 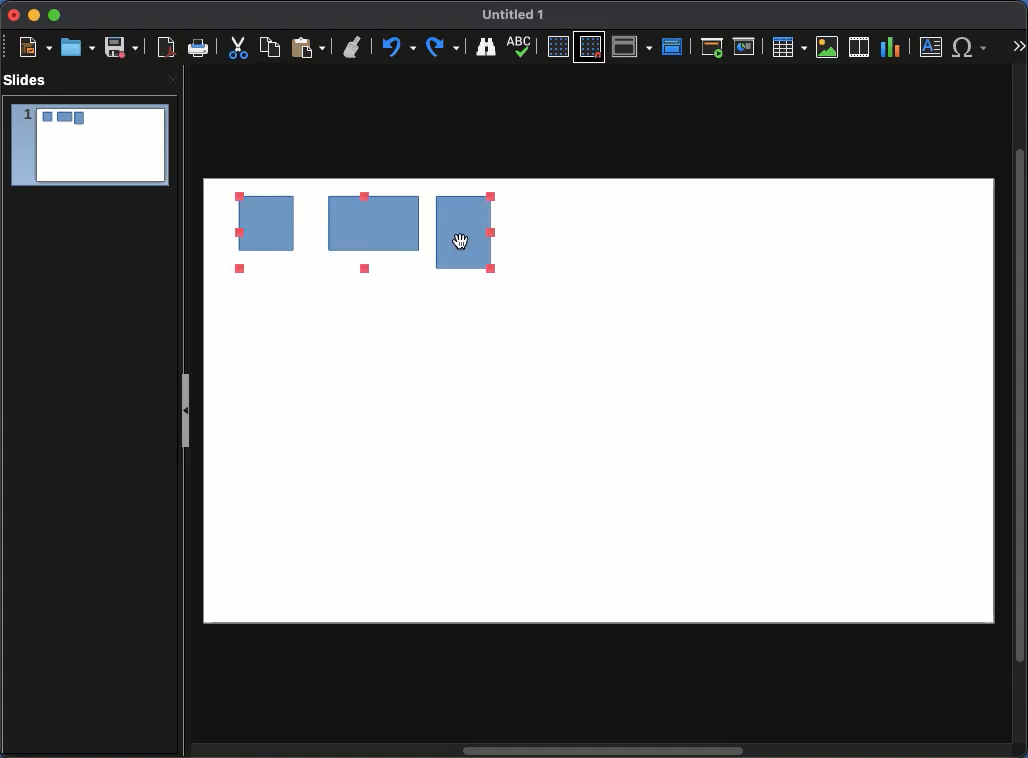 What do you see at coordinates (487, 47) in the screenshot?
I see `Finder` at bounding box center [487, 47].